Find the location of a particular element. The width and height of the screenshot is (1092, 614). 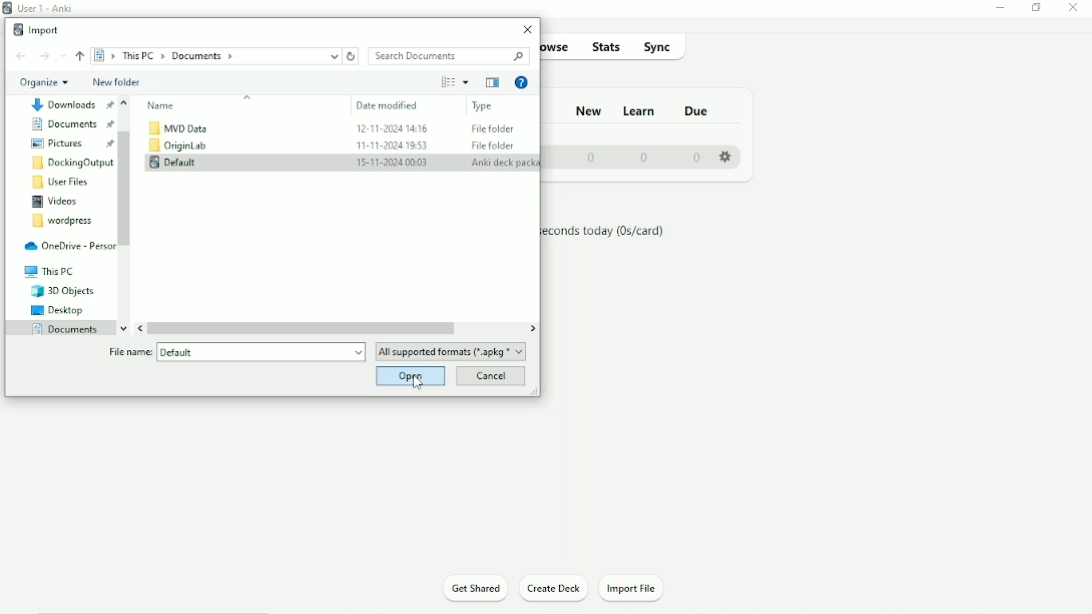

Import File is located at coordinates (635, 588).